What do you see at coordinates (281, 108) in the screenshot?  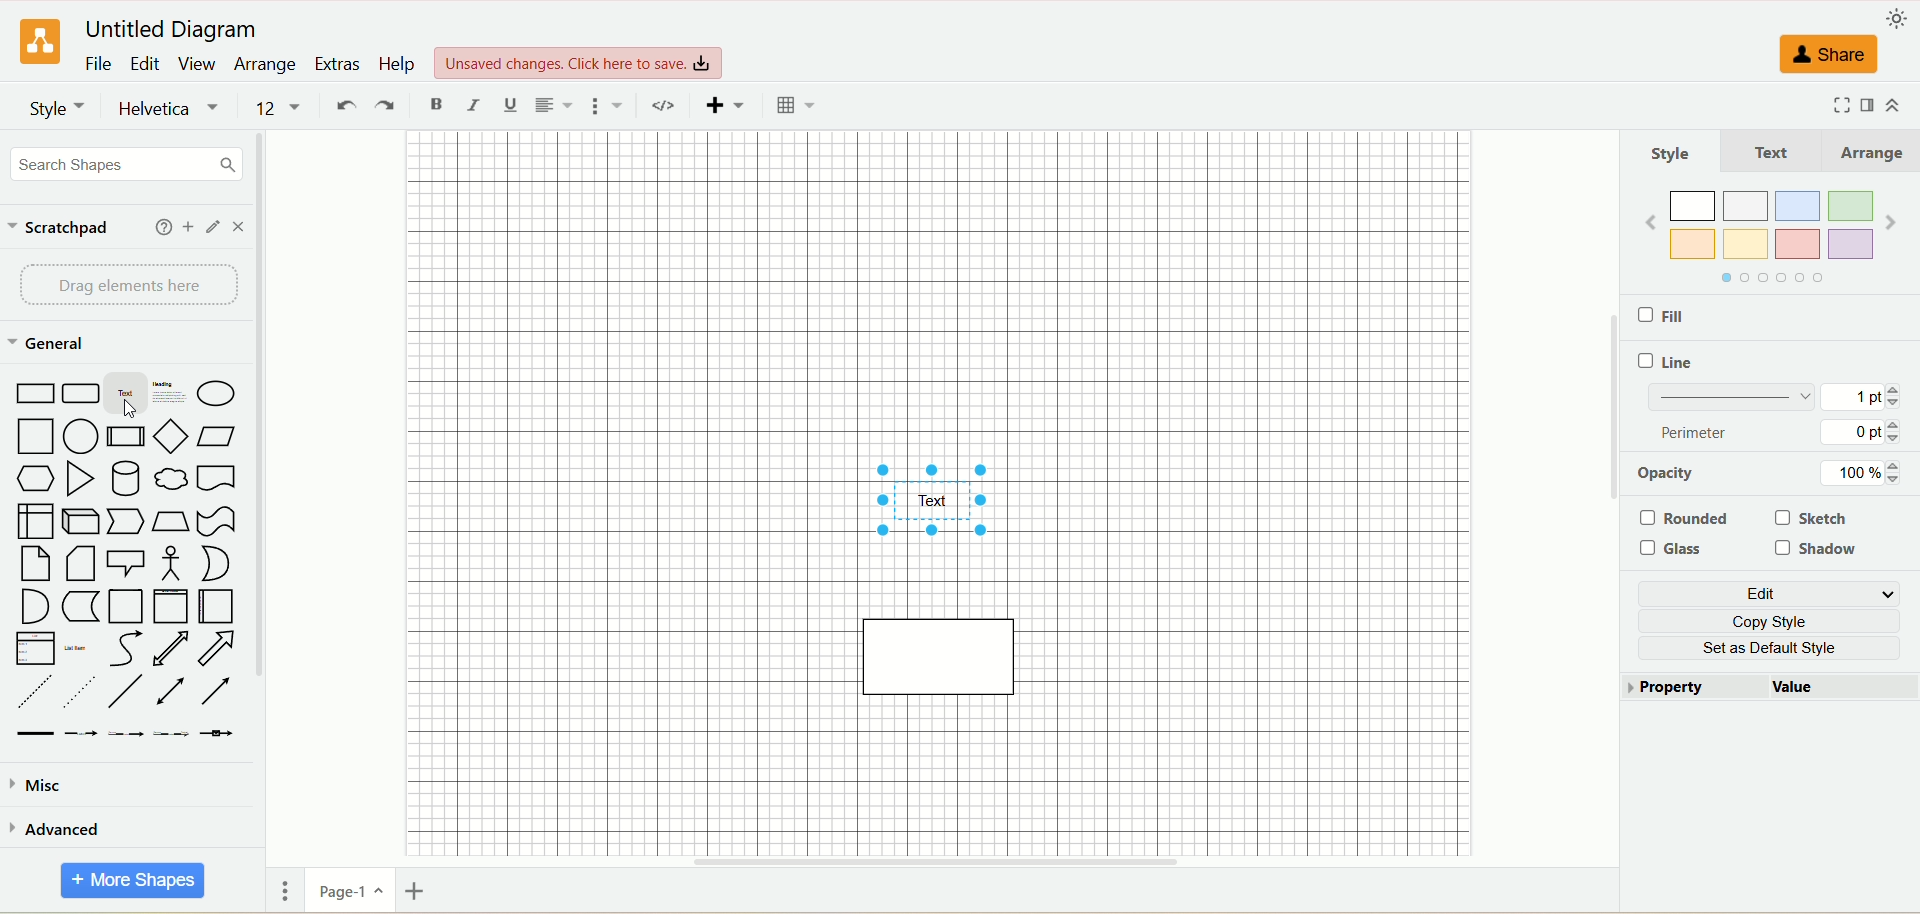 I see `font size` at bounding box center [281, 108].